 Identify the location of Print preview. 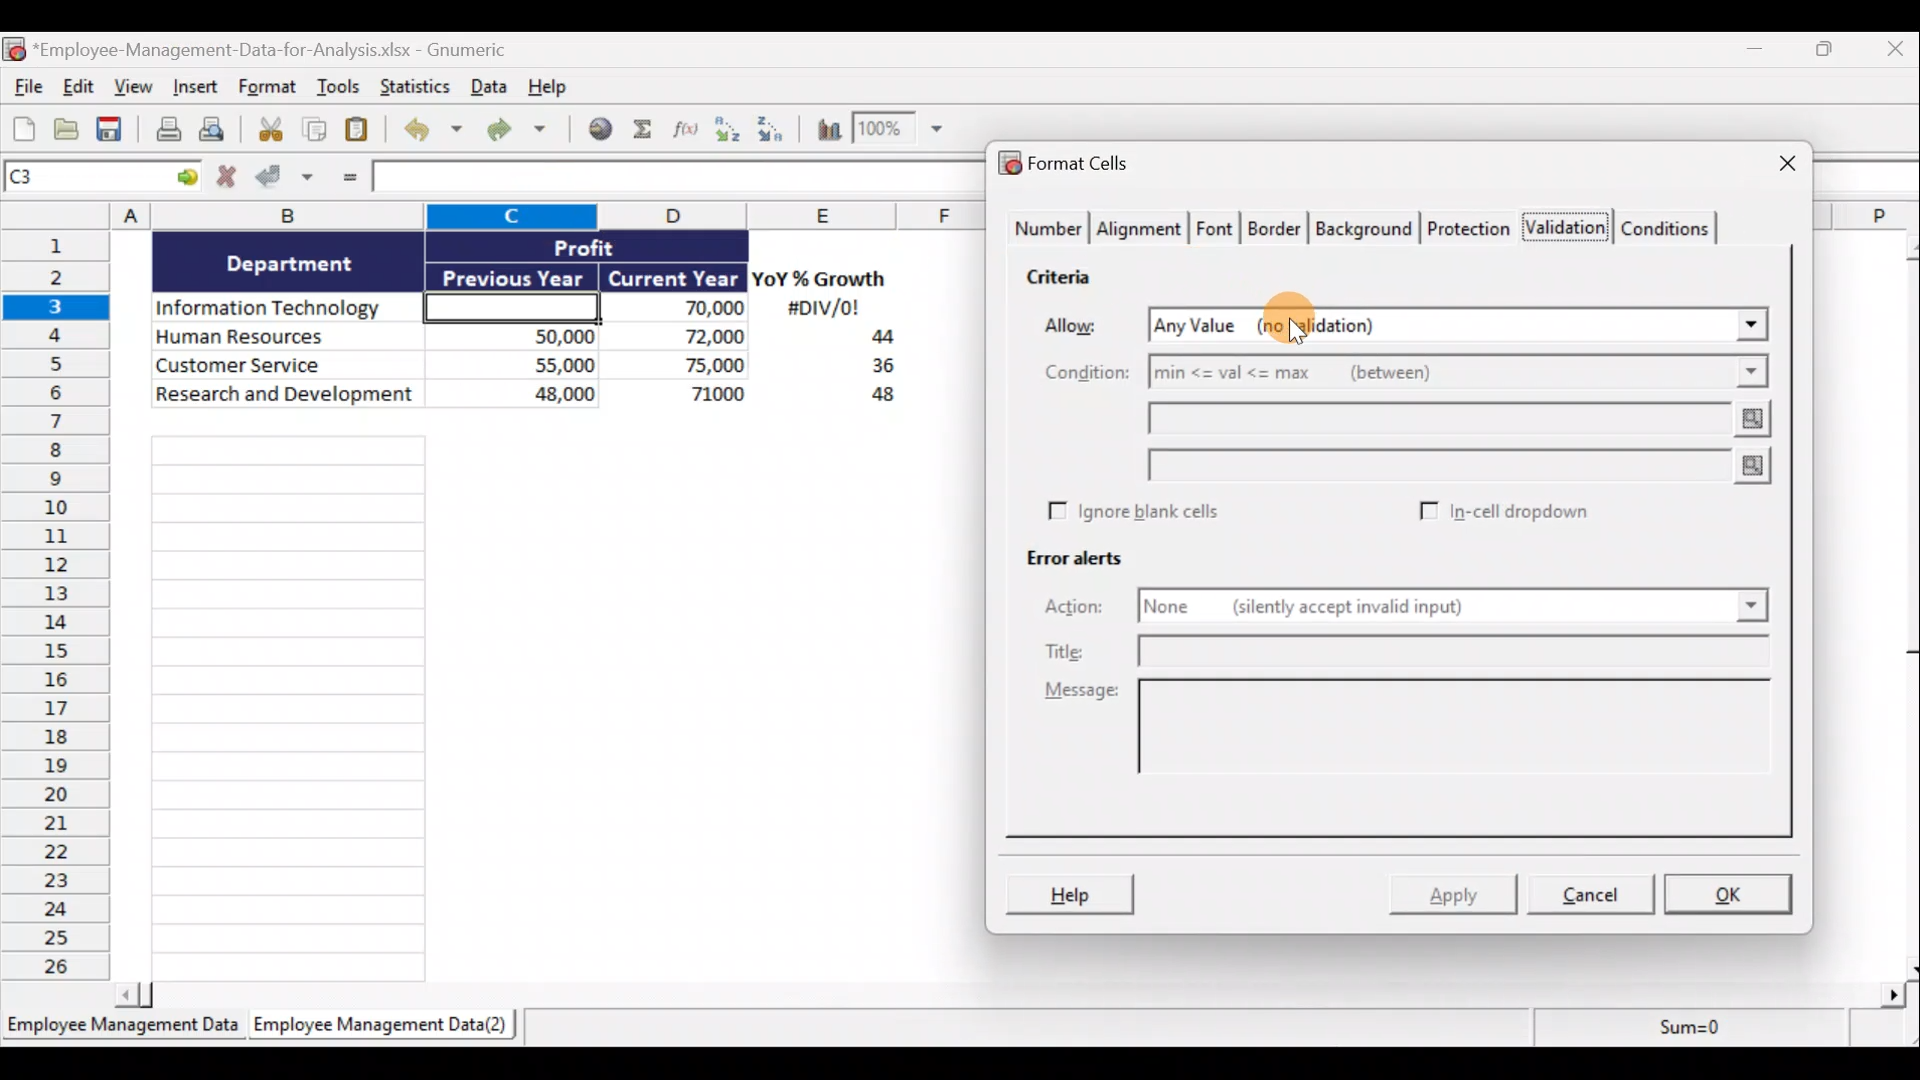
(223, 134).